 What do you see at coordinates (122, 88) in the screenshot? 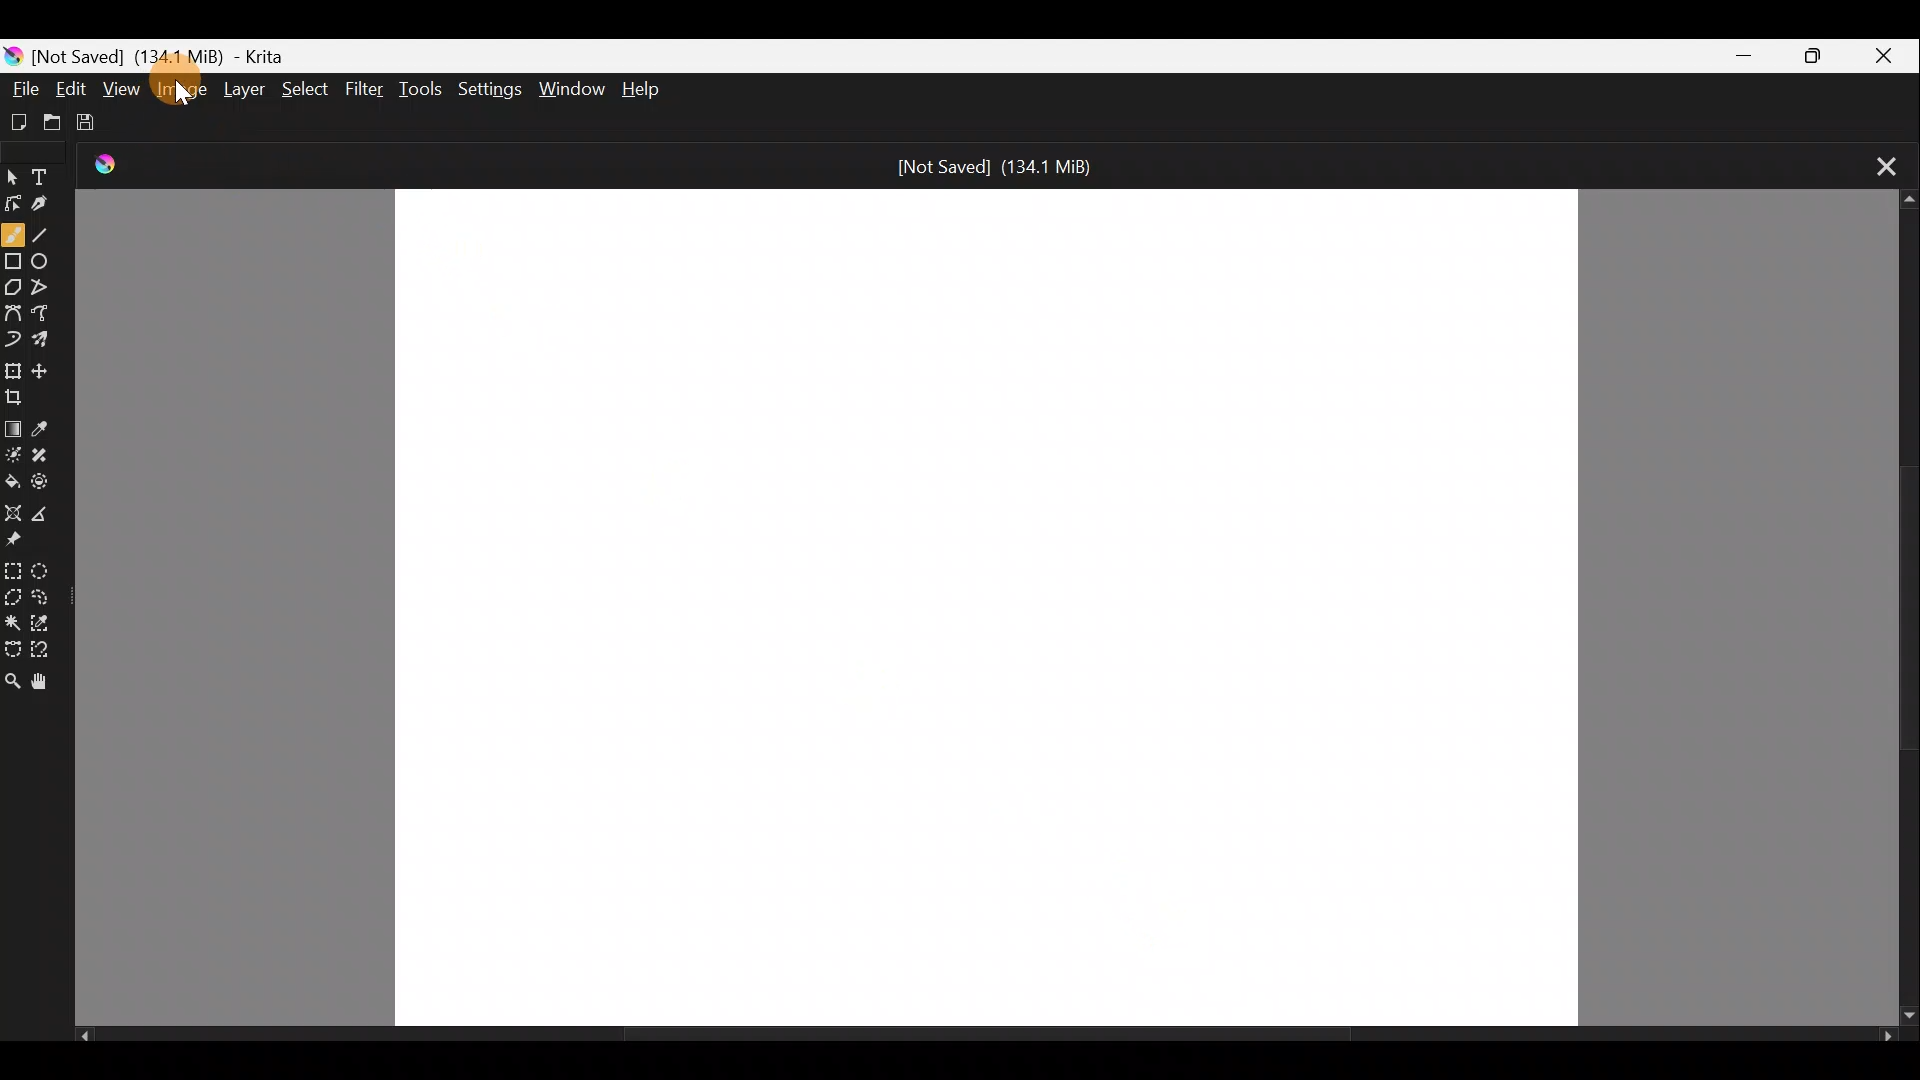
I see `View` at bounding box center [122, 88].